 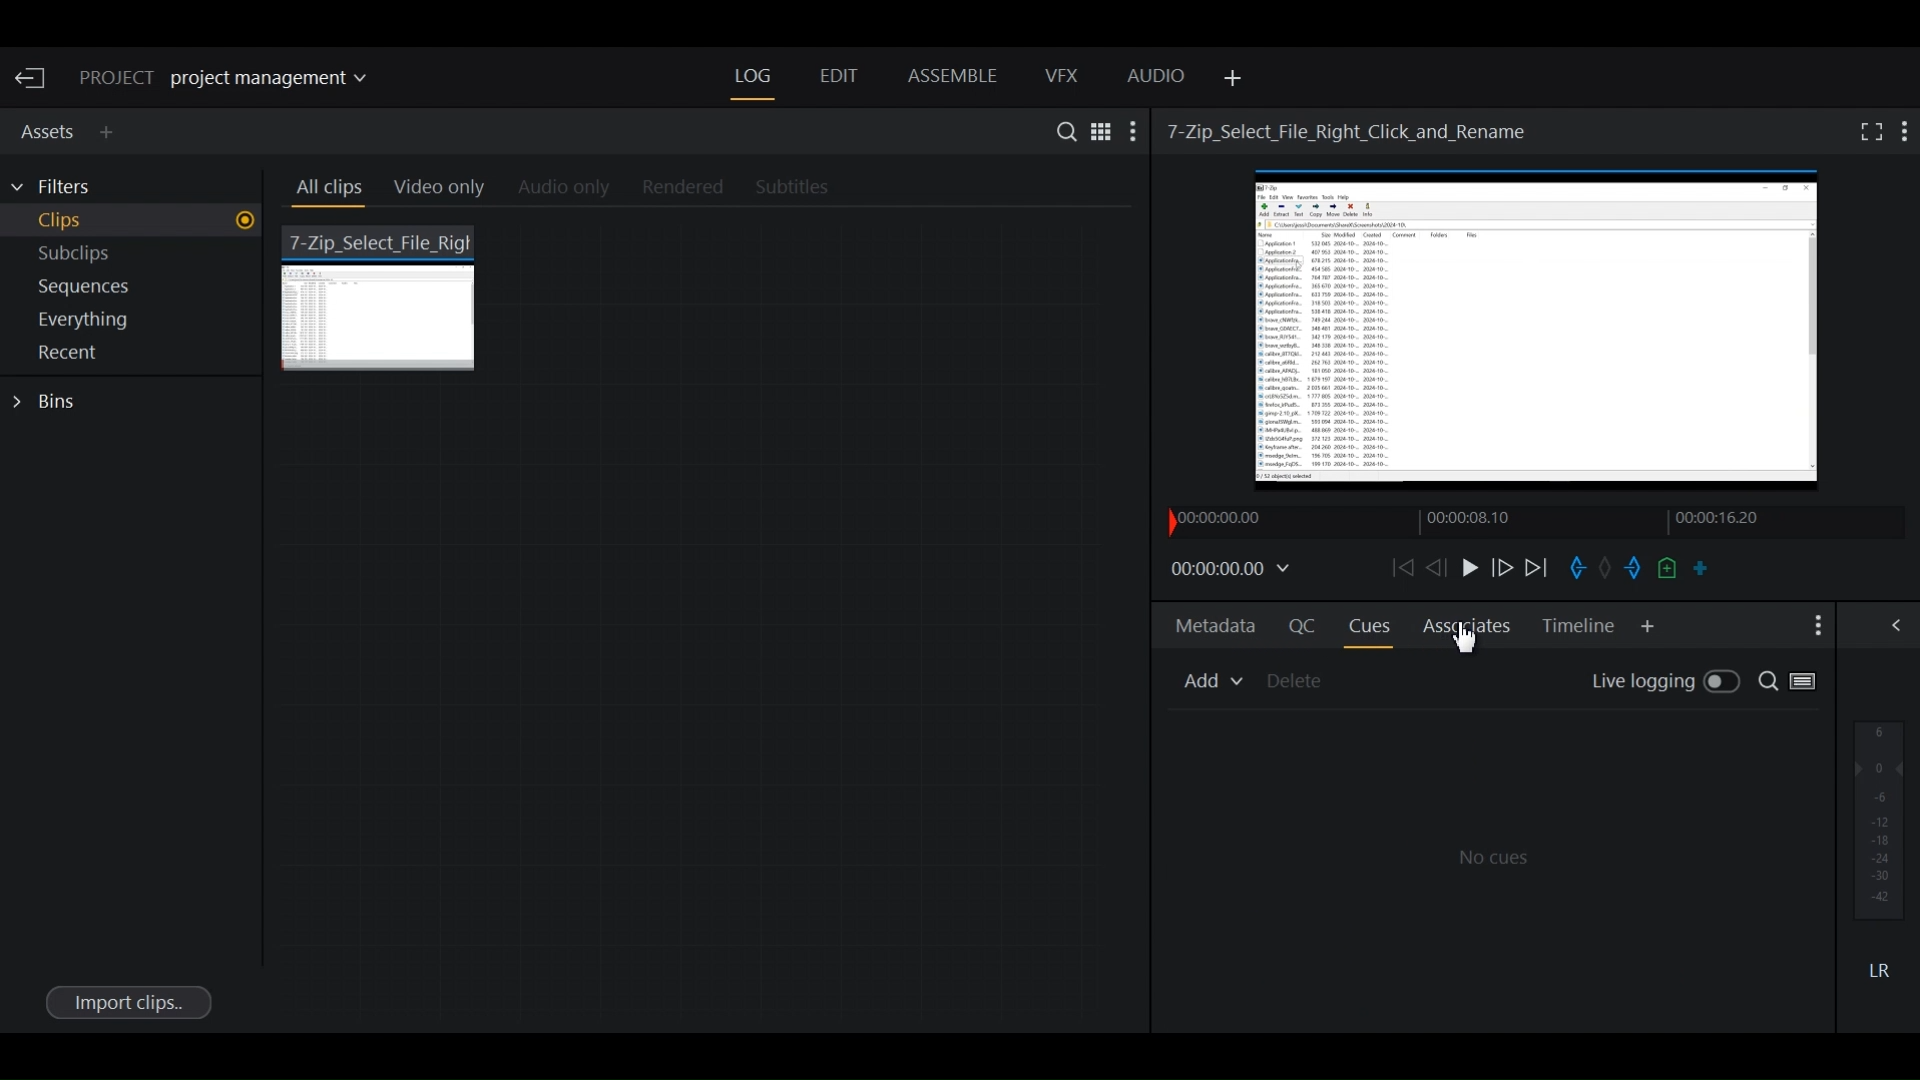 I want to click on Quality Control, so click(x=1298, y=625).